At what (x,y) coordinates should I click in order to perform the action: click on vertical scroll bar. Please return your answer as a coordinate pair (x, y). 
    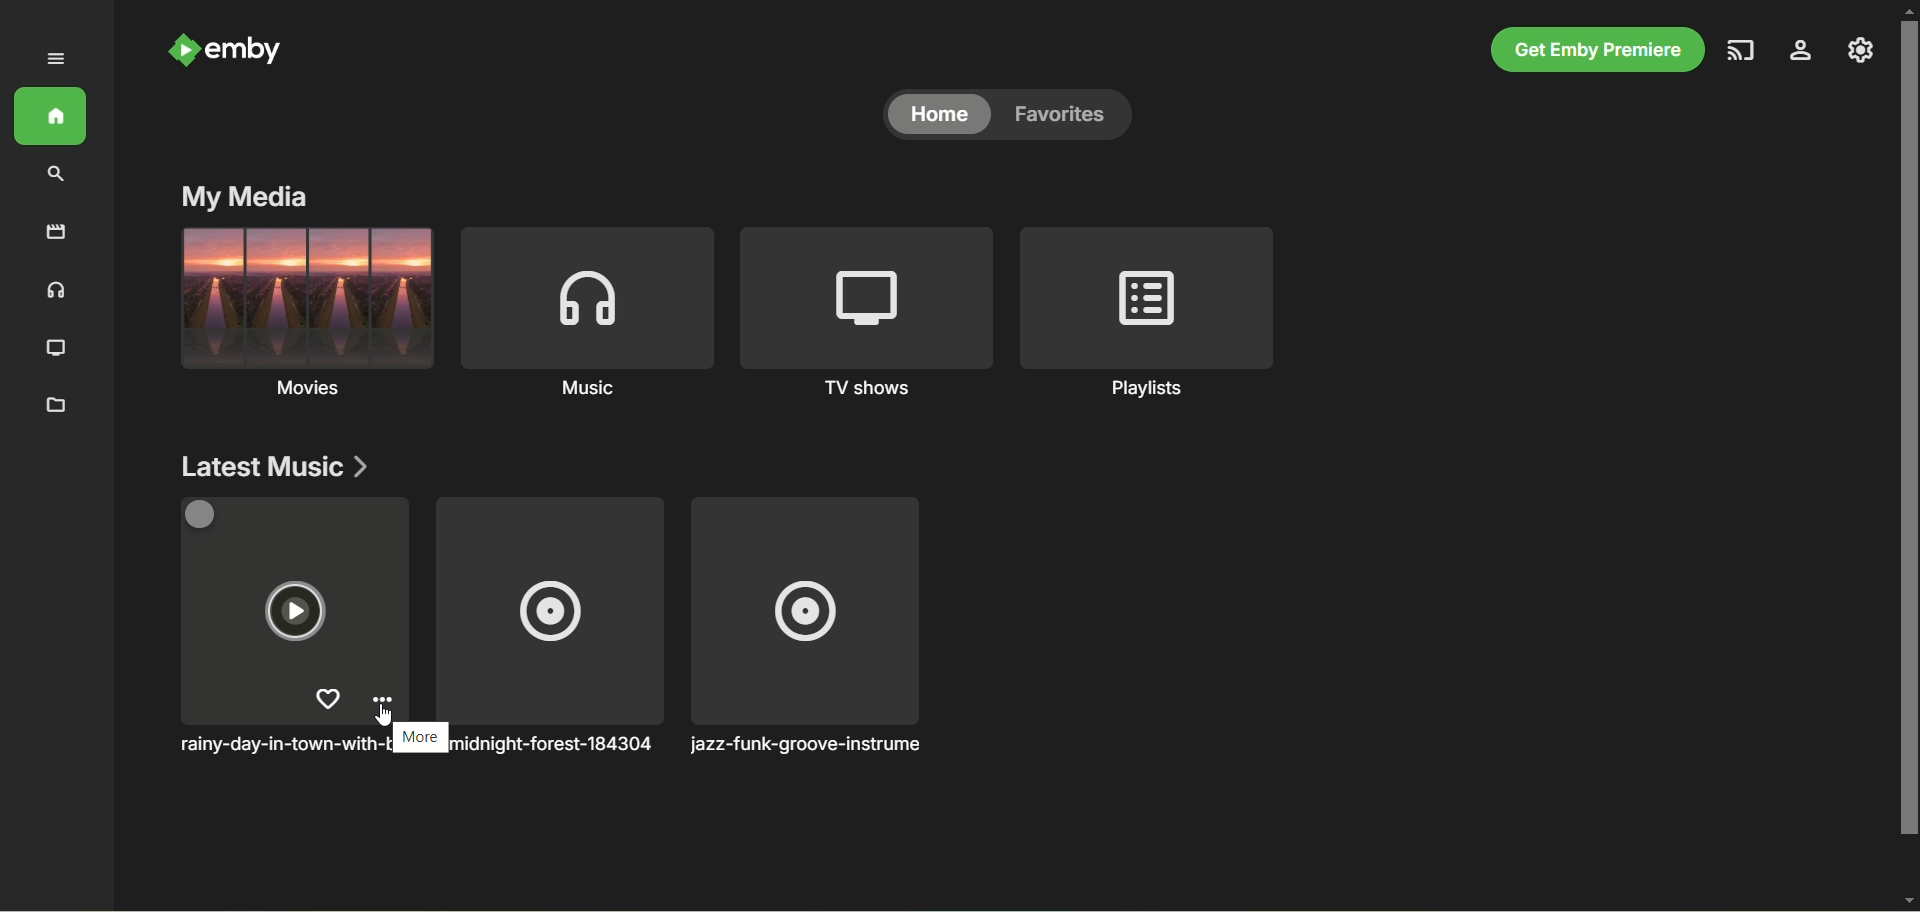
    Looking at the image, I should click on (1908, 458).